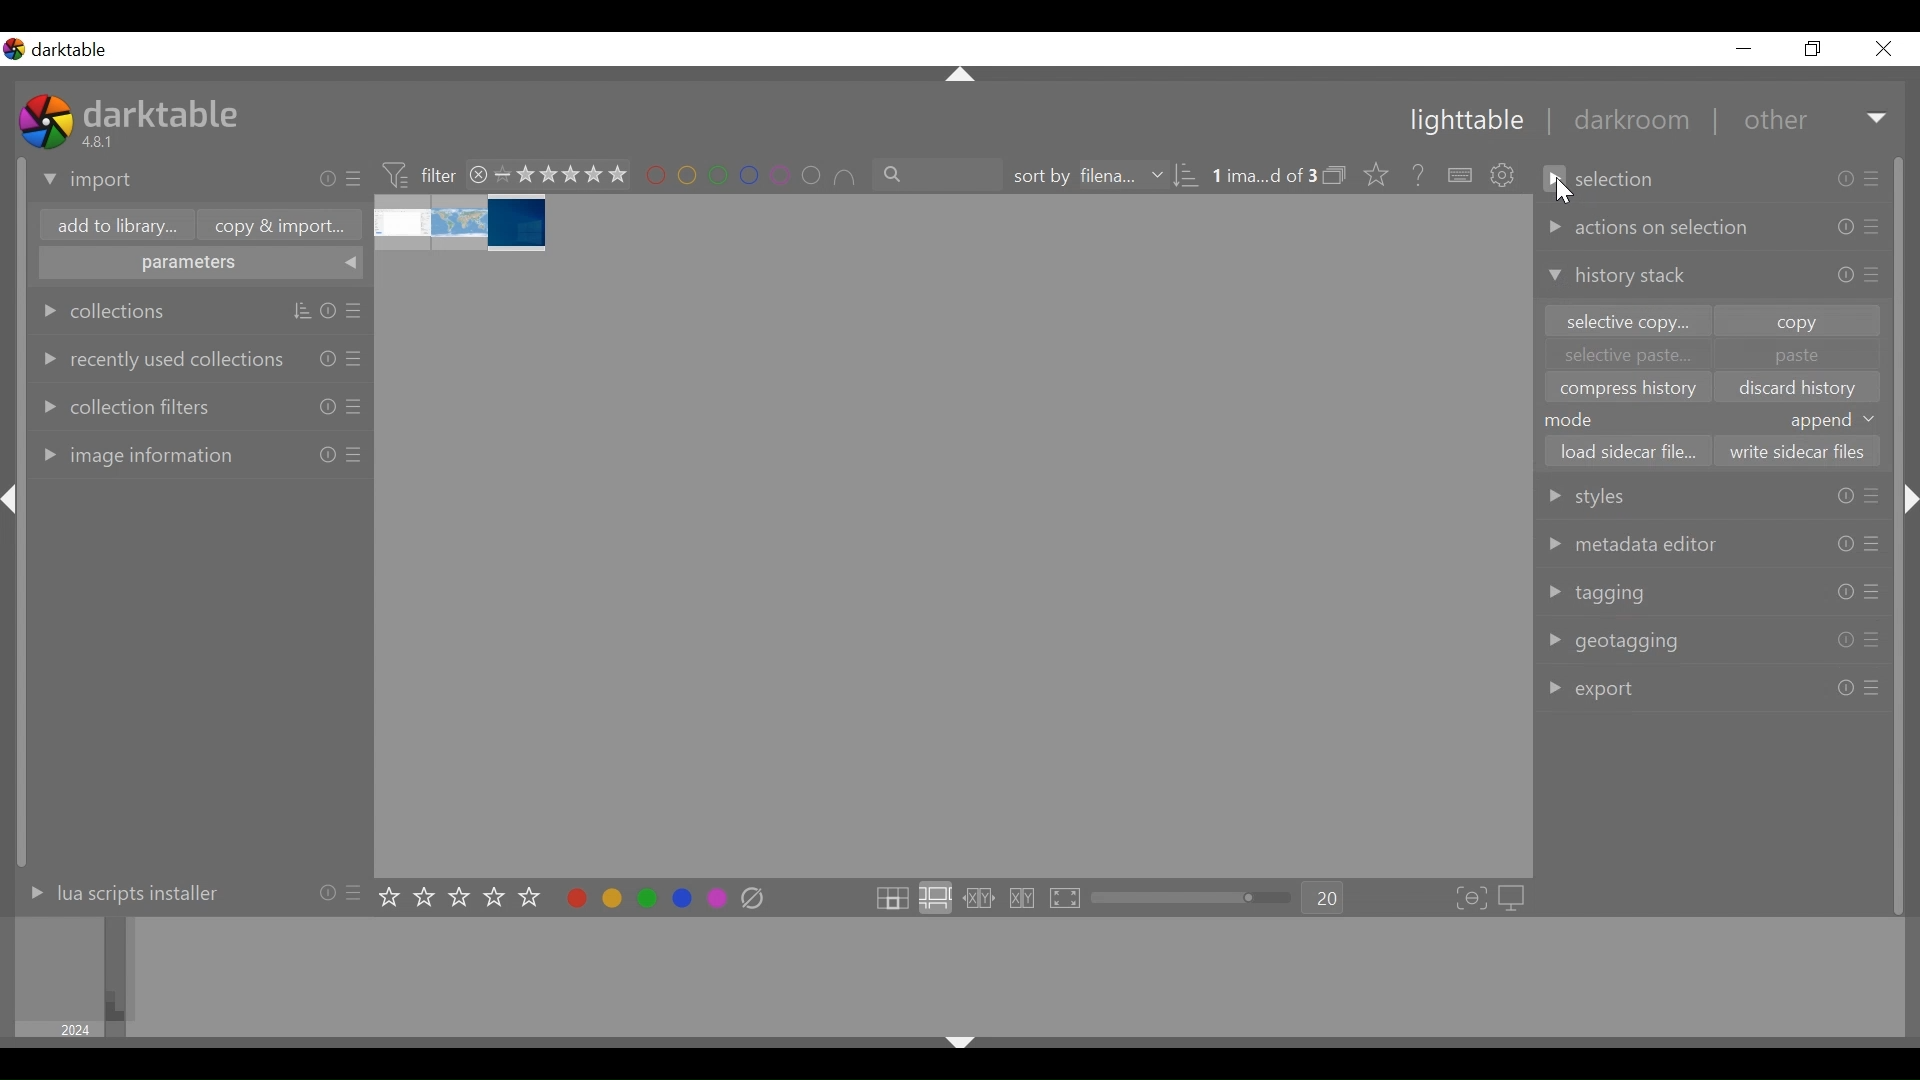 This screenshot has height=1080, width=1920. Describe the element at coordinates (328, 454) in the screenshot. I see `info` at that location.